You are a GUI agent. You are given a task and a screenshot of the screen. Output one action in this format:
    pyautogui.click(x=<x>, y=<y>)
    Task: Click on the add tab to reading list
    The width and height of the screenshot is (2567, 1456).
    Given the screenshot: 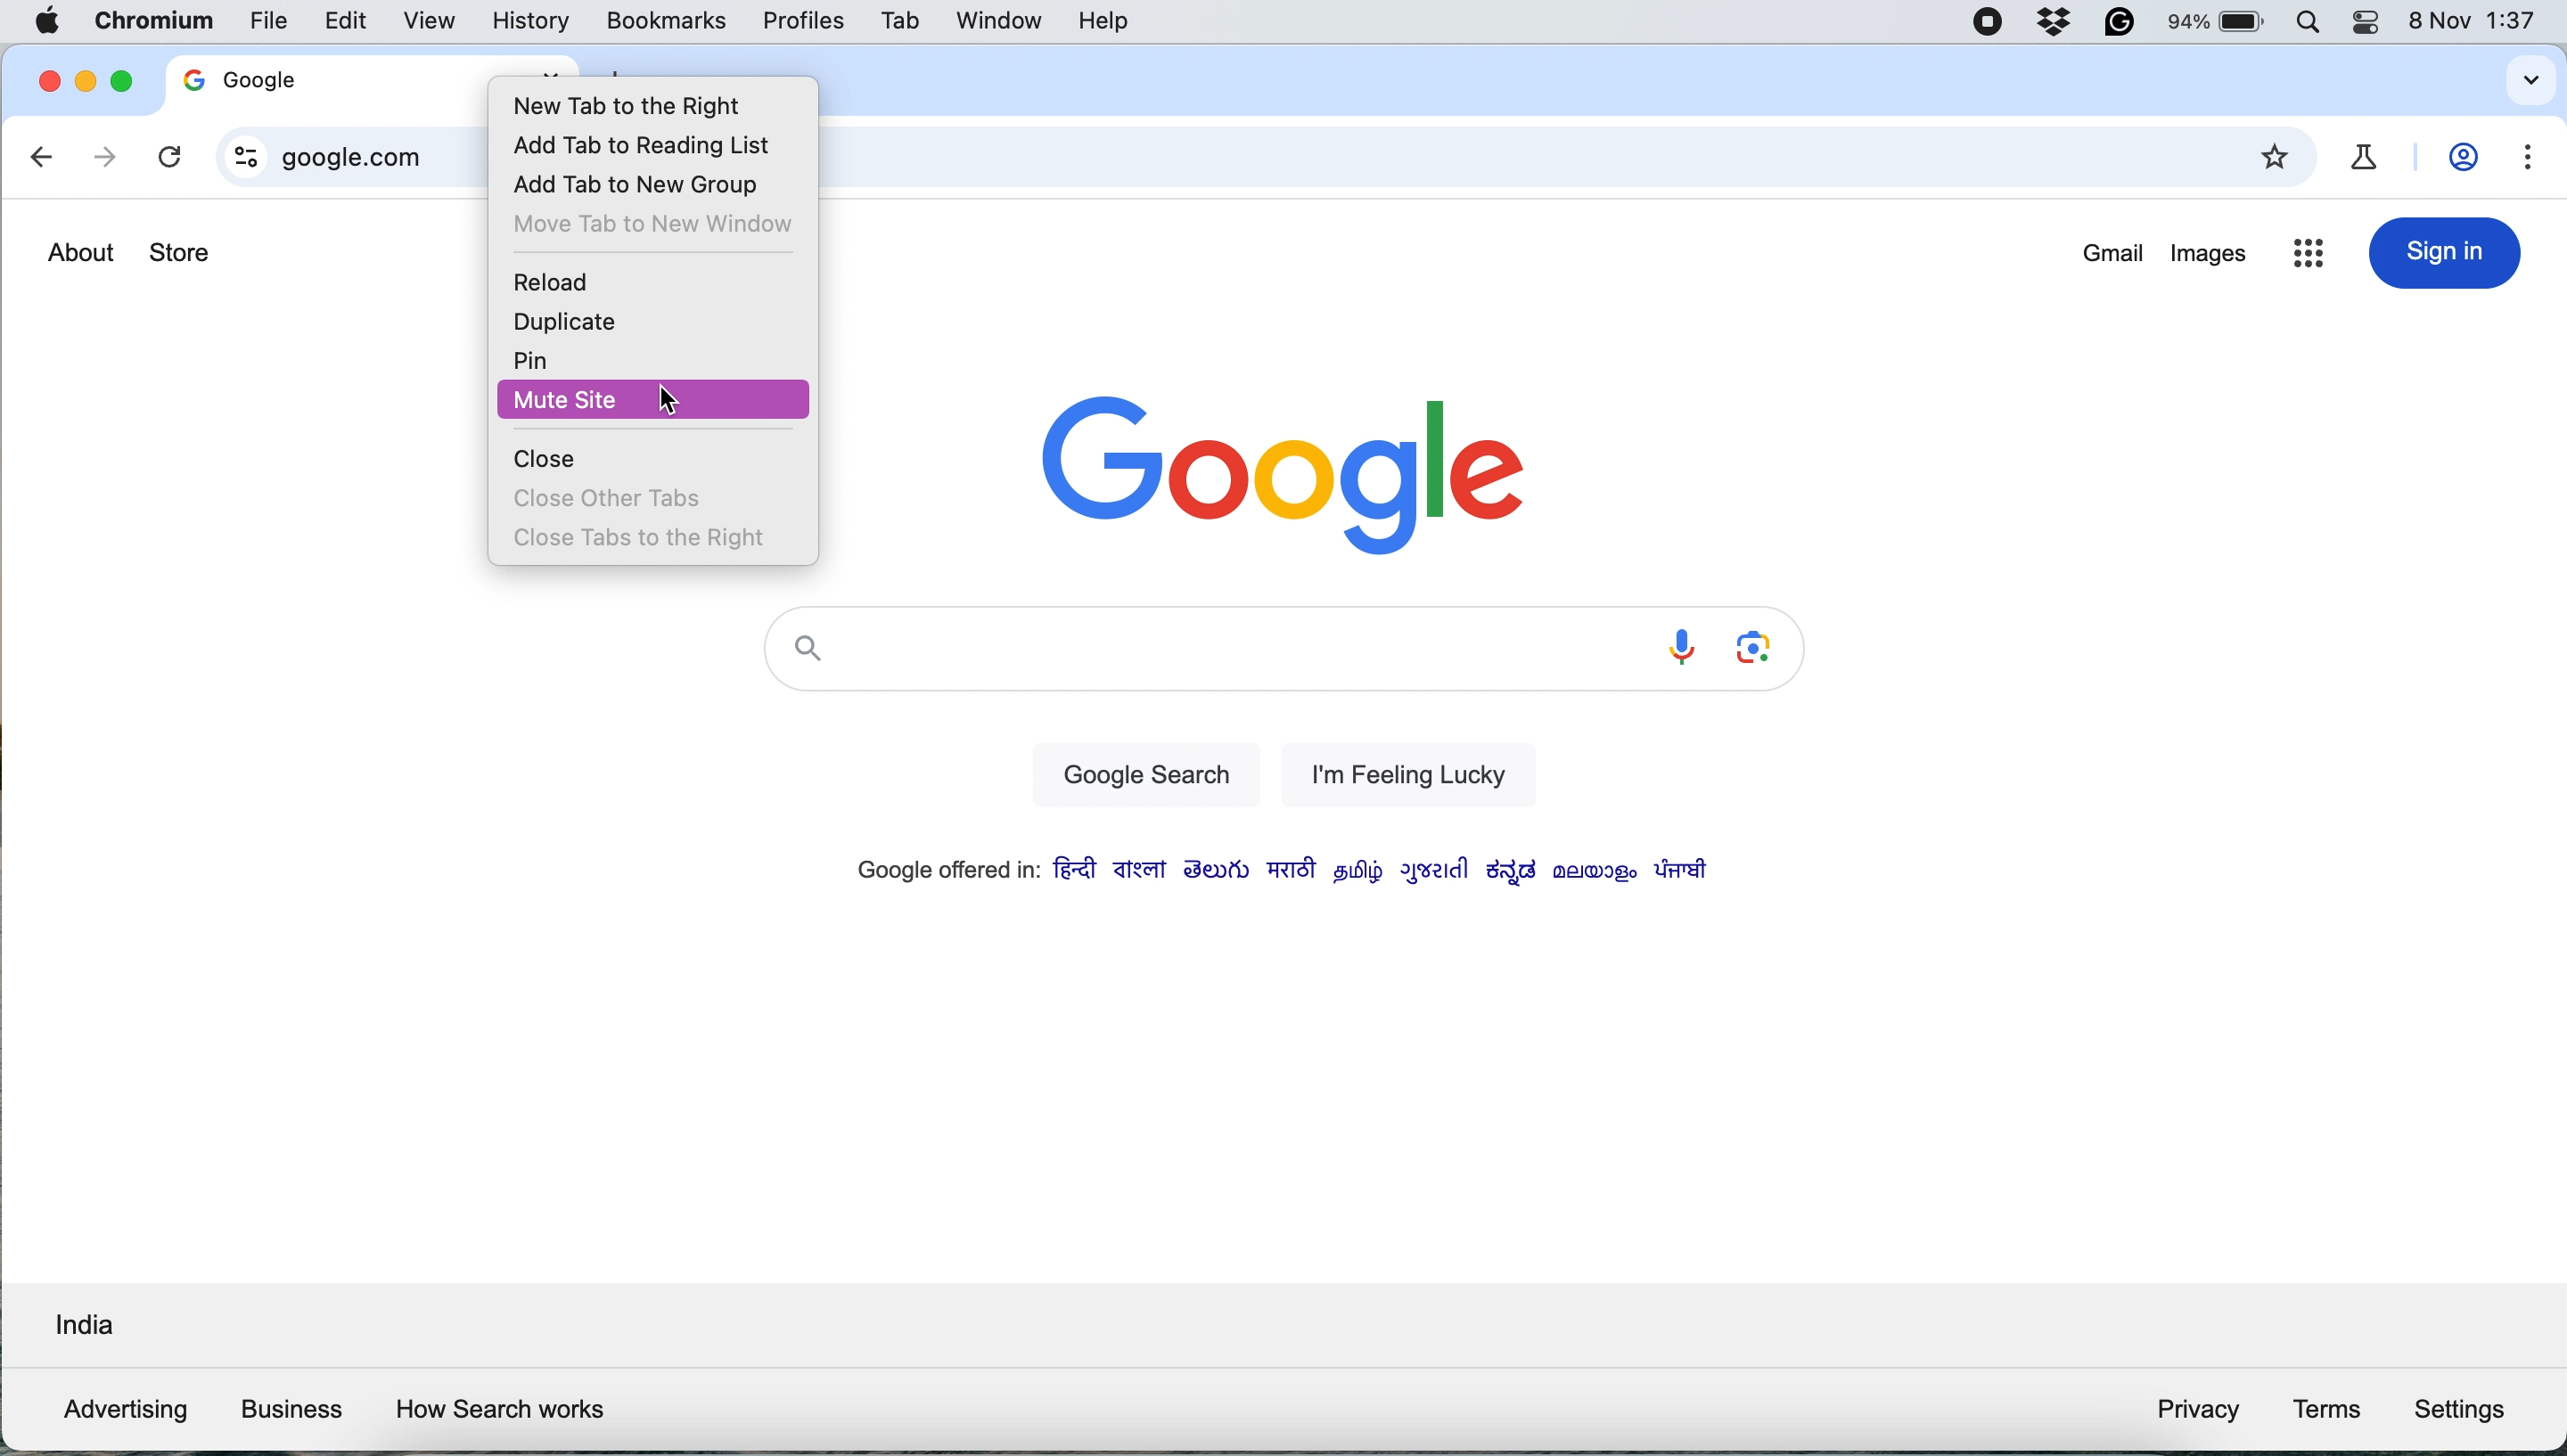 What is the action you would take?
    pyautogui.click(x=656, y=142)
    